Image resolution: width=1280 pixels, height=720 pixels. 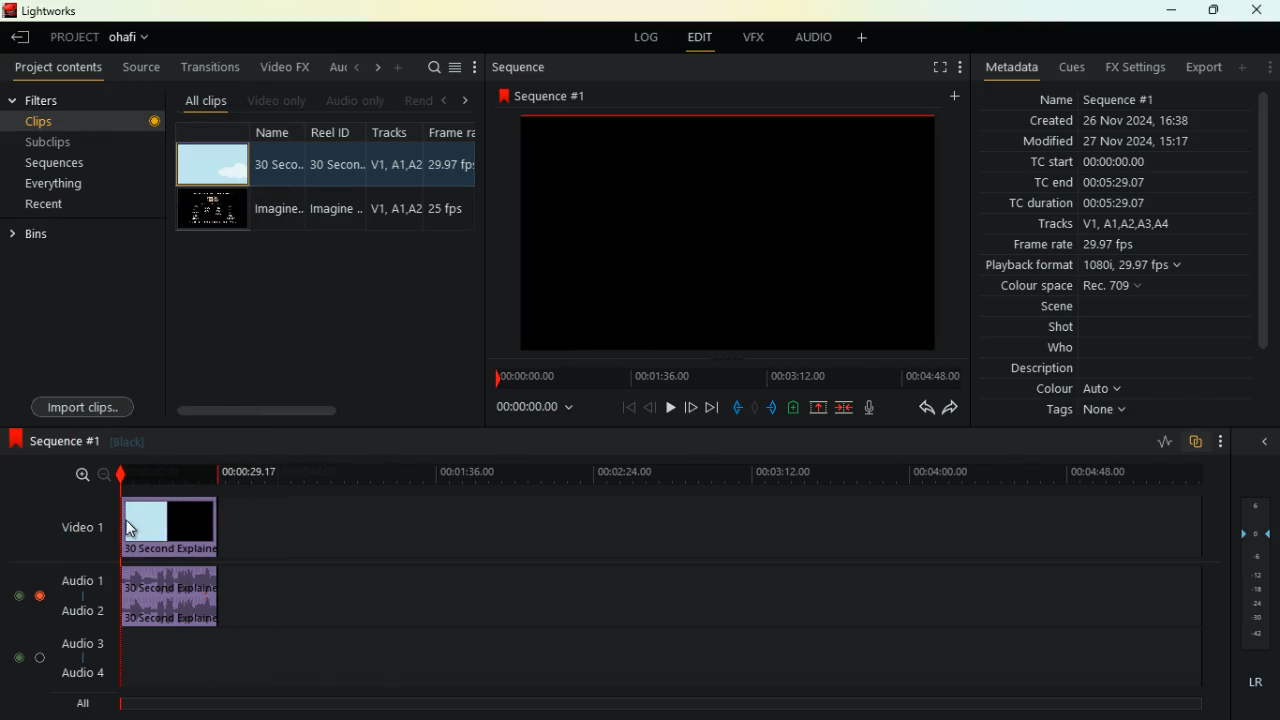 What do you see at coordinates (57, 99) in the screenshot?
I see `filters` at bounding box center [57, 99].